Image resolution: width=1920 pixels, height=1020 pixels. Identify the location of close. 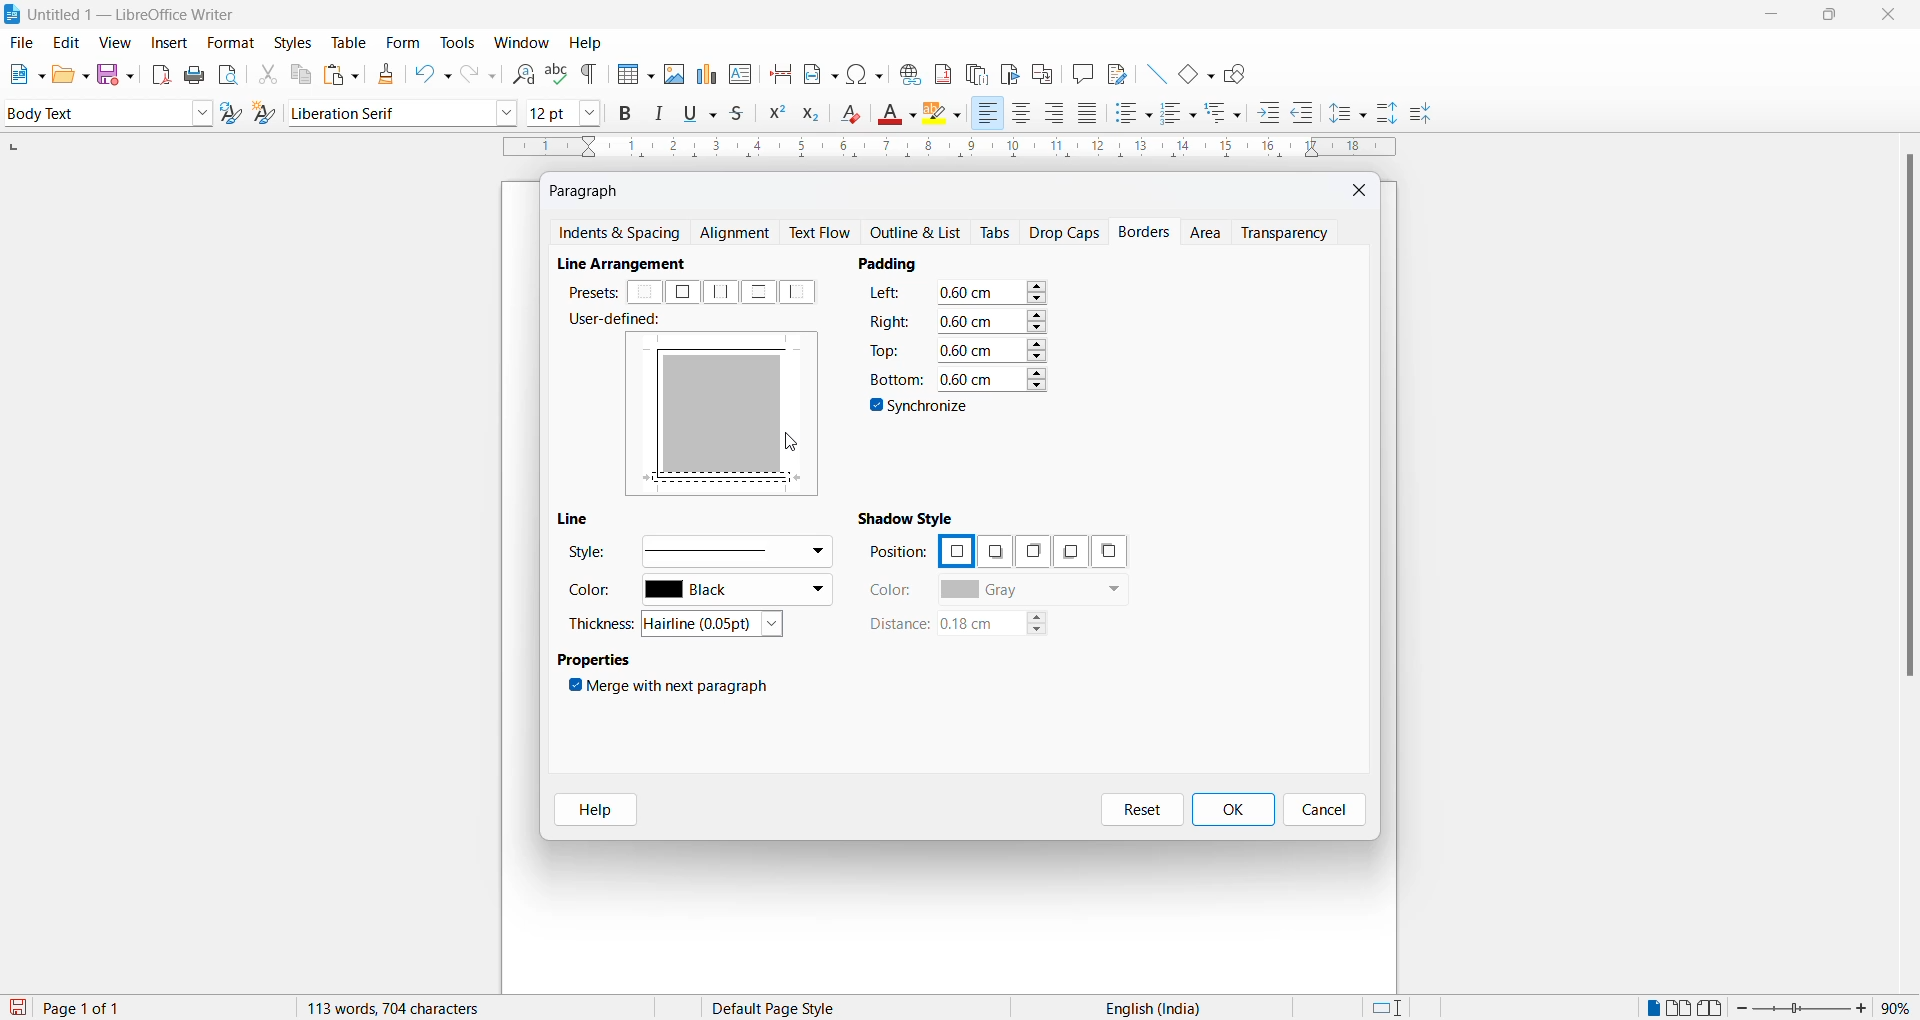
(1361, 189).